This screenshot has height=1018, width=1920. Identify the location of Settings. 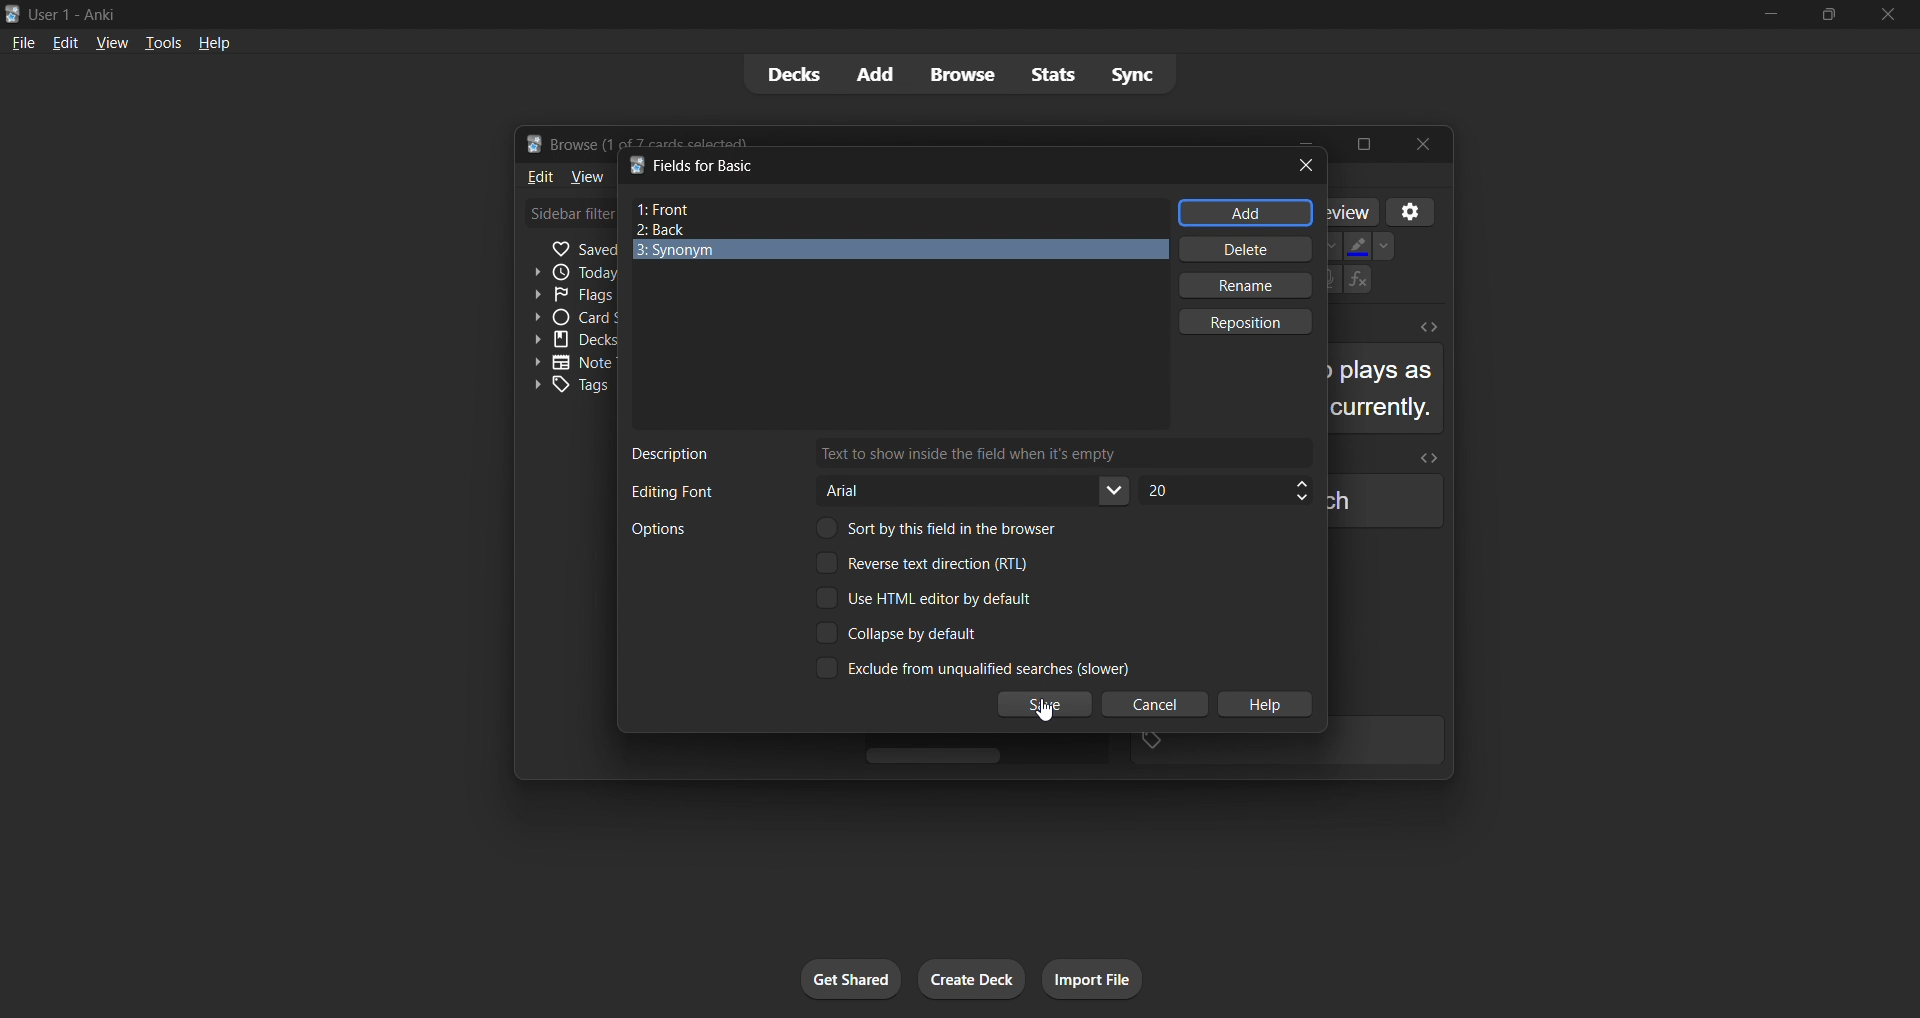
(1415, 208).